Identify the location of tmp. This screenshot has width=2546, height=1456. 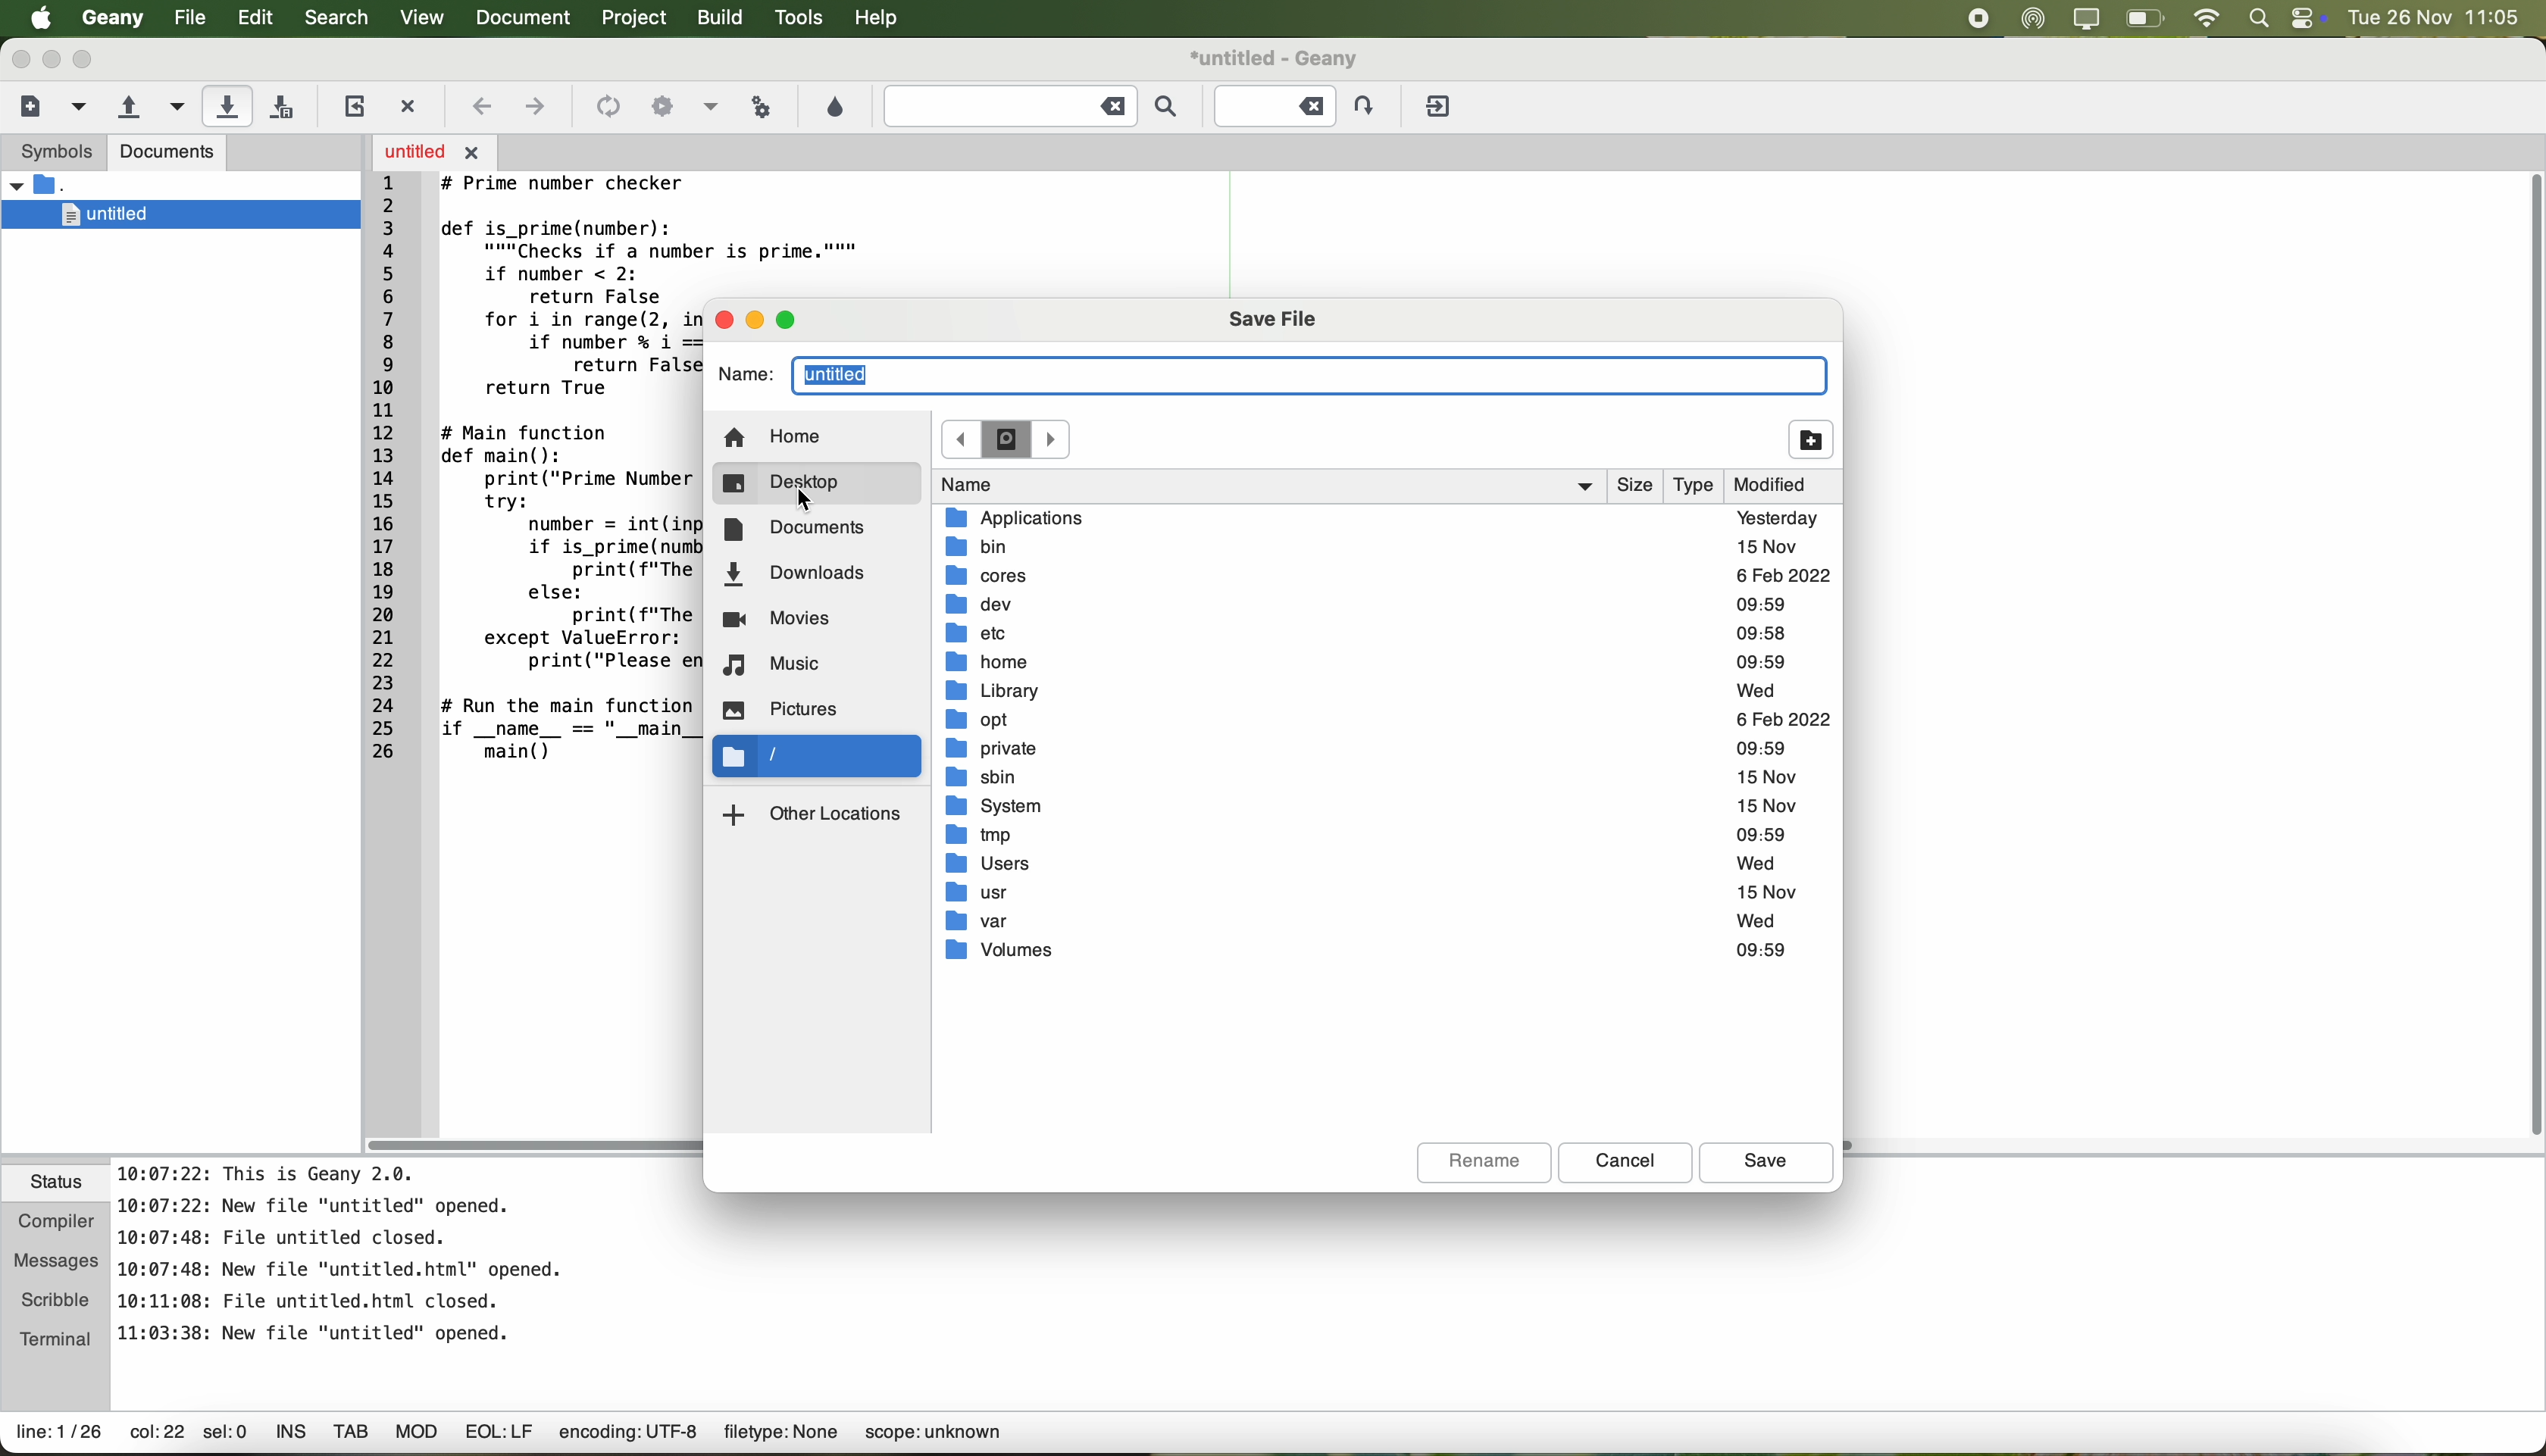
(1366, 834).